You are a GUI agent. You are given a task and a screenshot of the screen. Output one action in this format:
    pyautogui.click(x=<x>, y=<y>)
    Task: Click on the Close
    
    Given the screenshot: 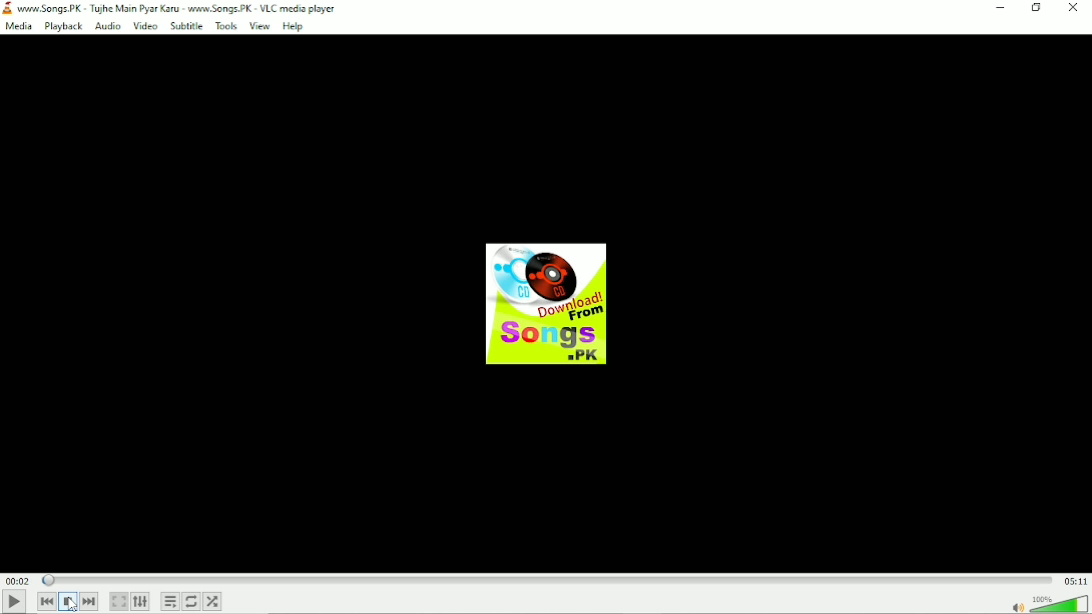 What is the action you would take?
    pyautogui.click(x=1073, y=8)
    